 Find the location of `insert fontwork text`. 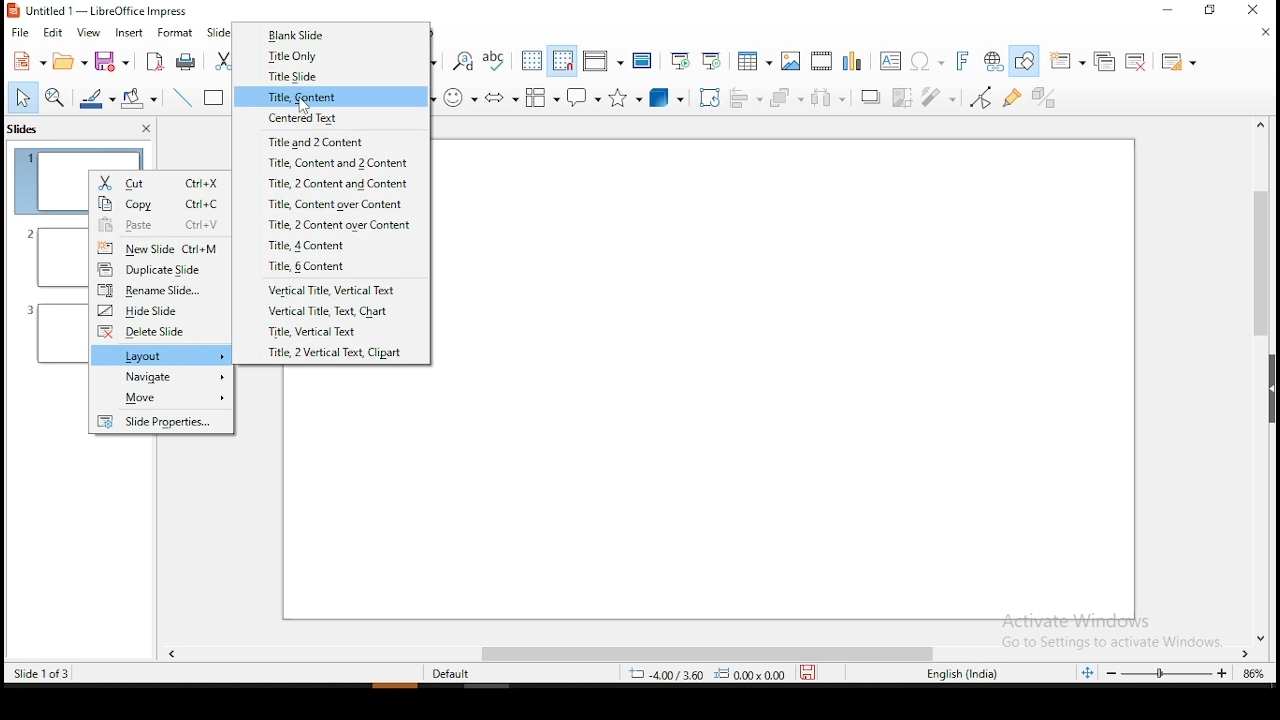

insert fontwork text is located at coordinates (964, 61).